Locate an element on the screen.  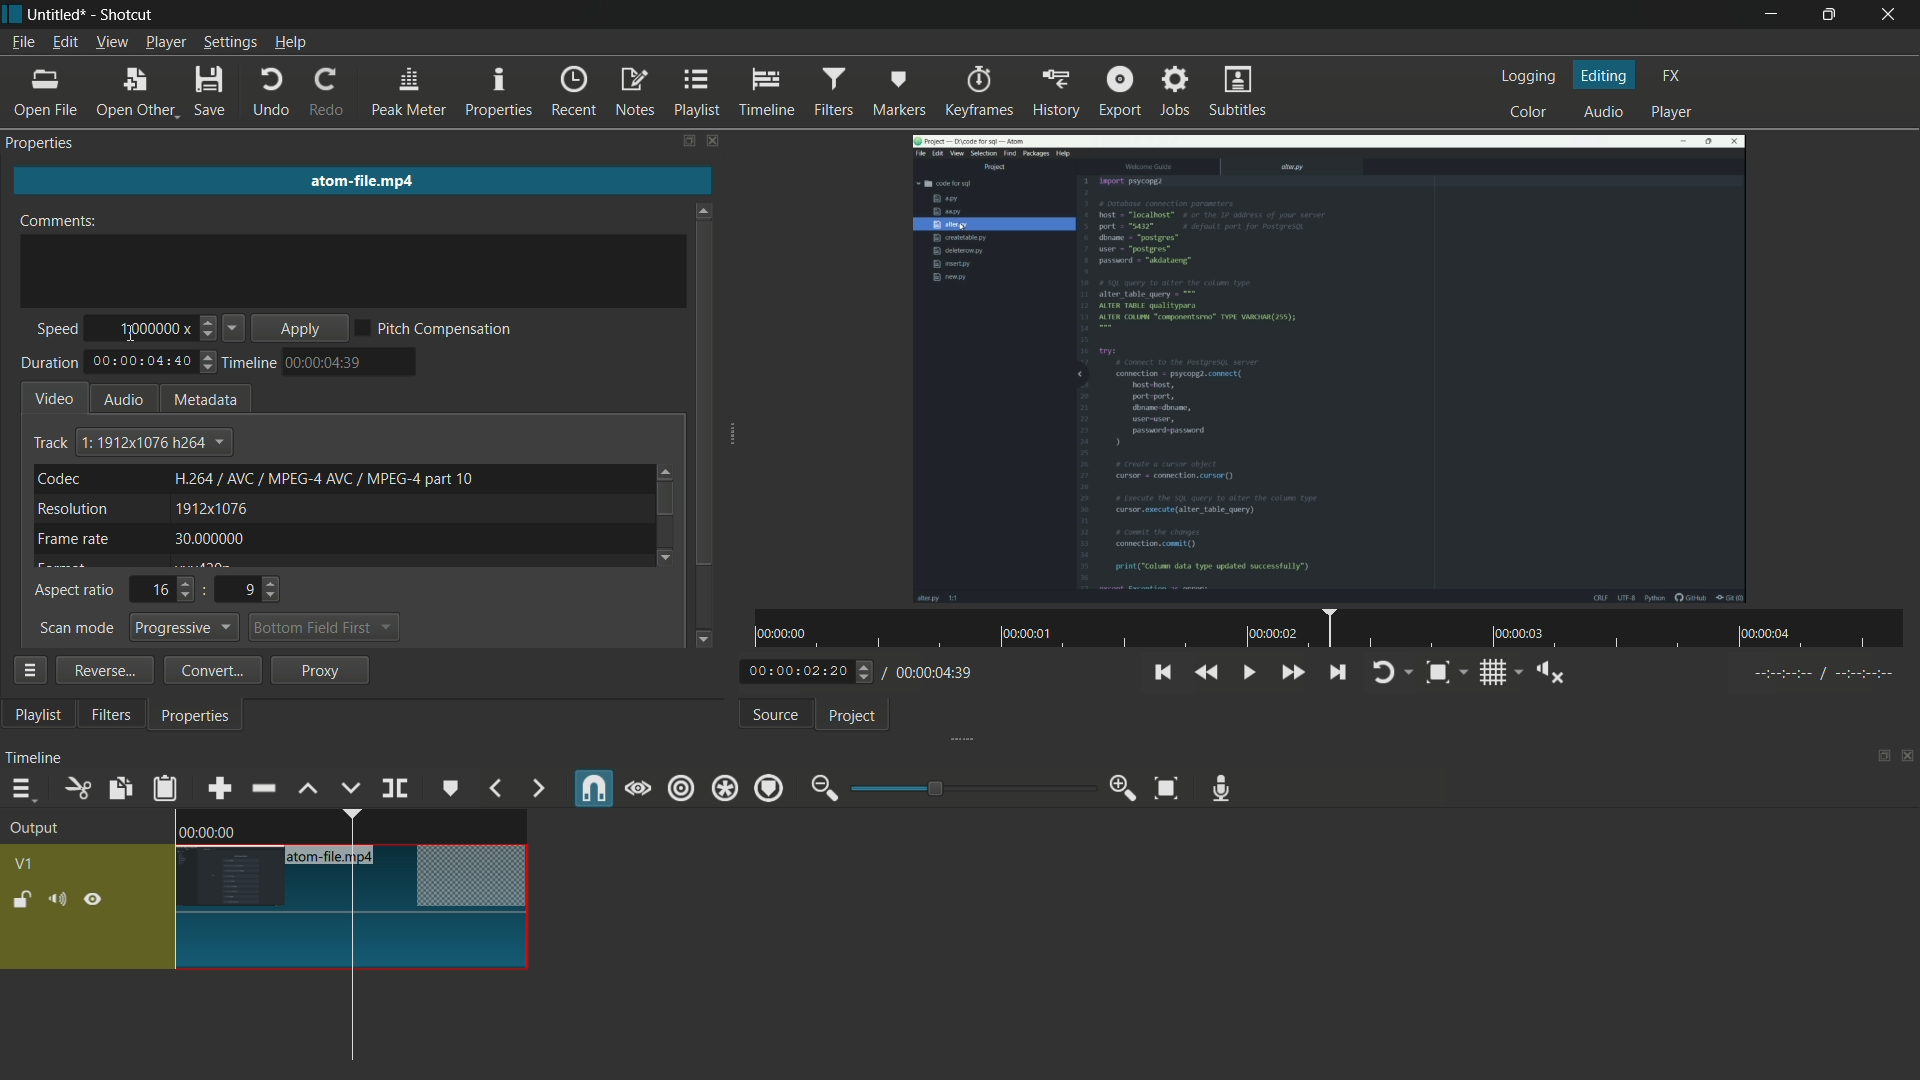
minimize is located at coordinates (1774, 15).